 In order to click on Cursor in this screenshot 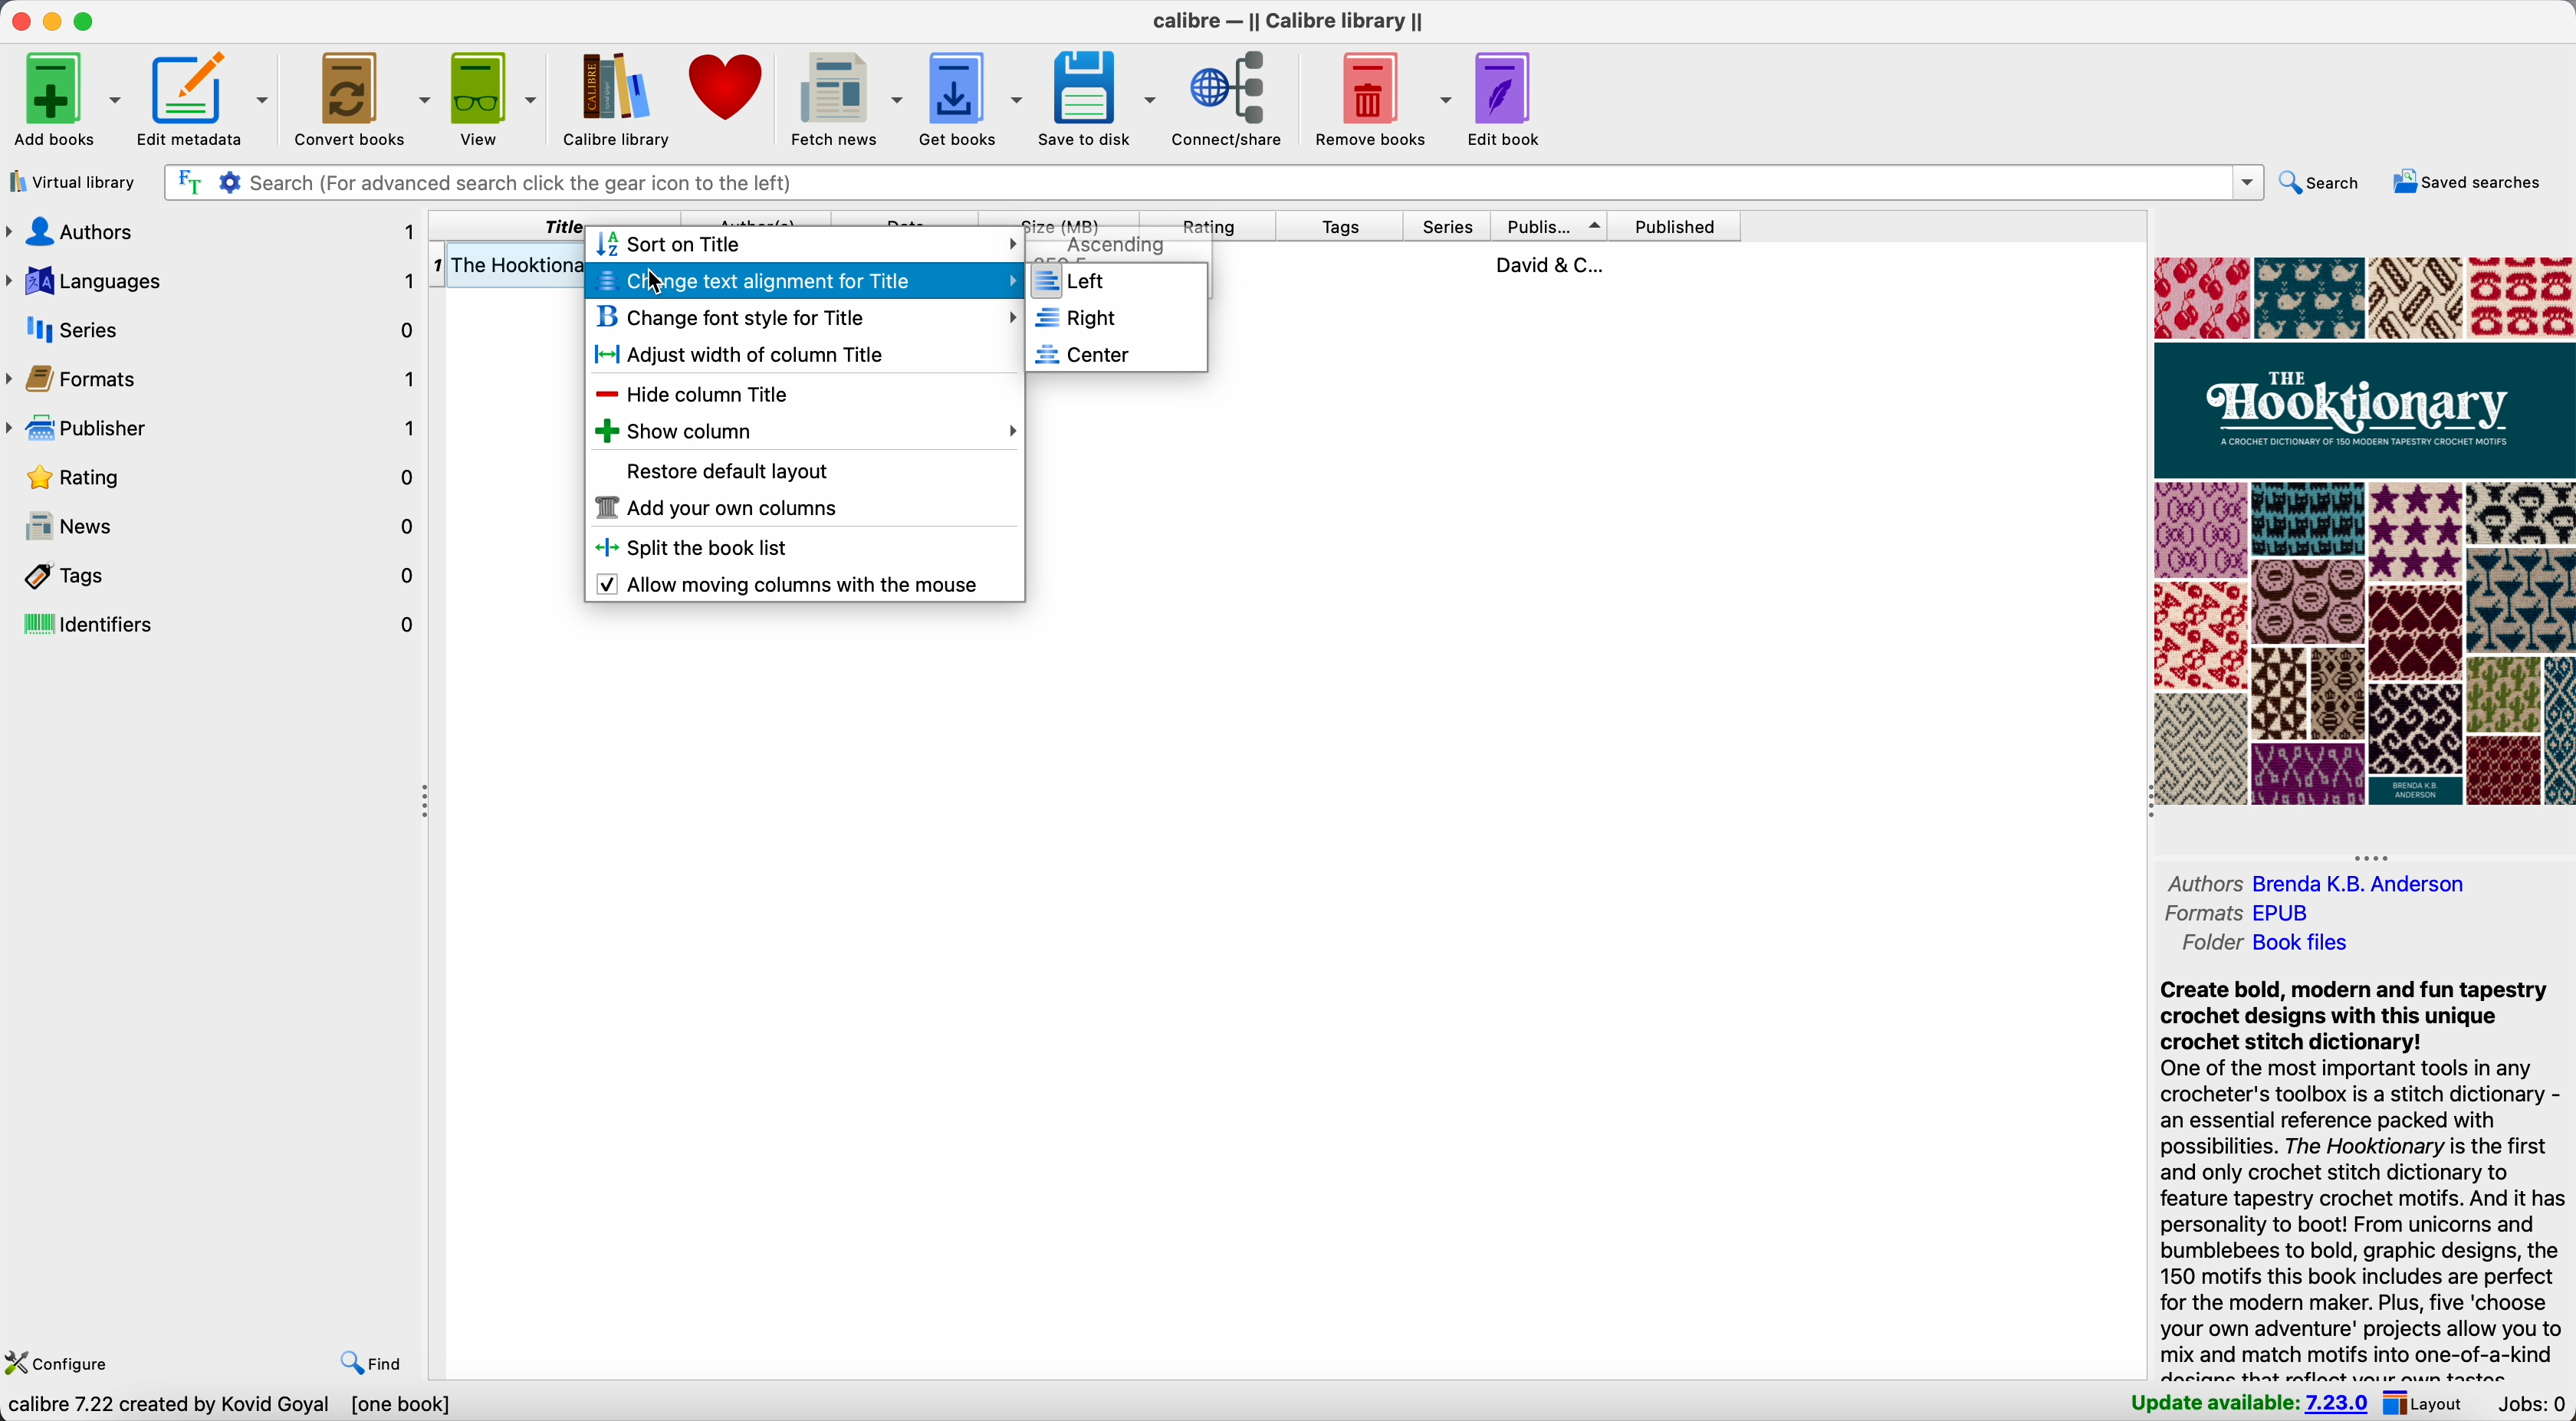, I will do `click(658, 281)`.